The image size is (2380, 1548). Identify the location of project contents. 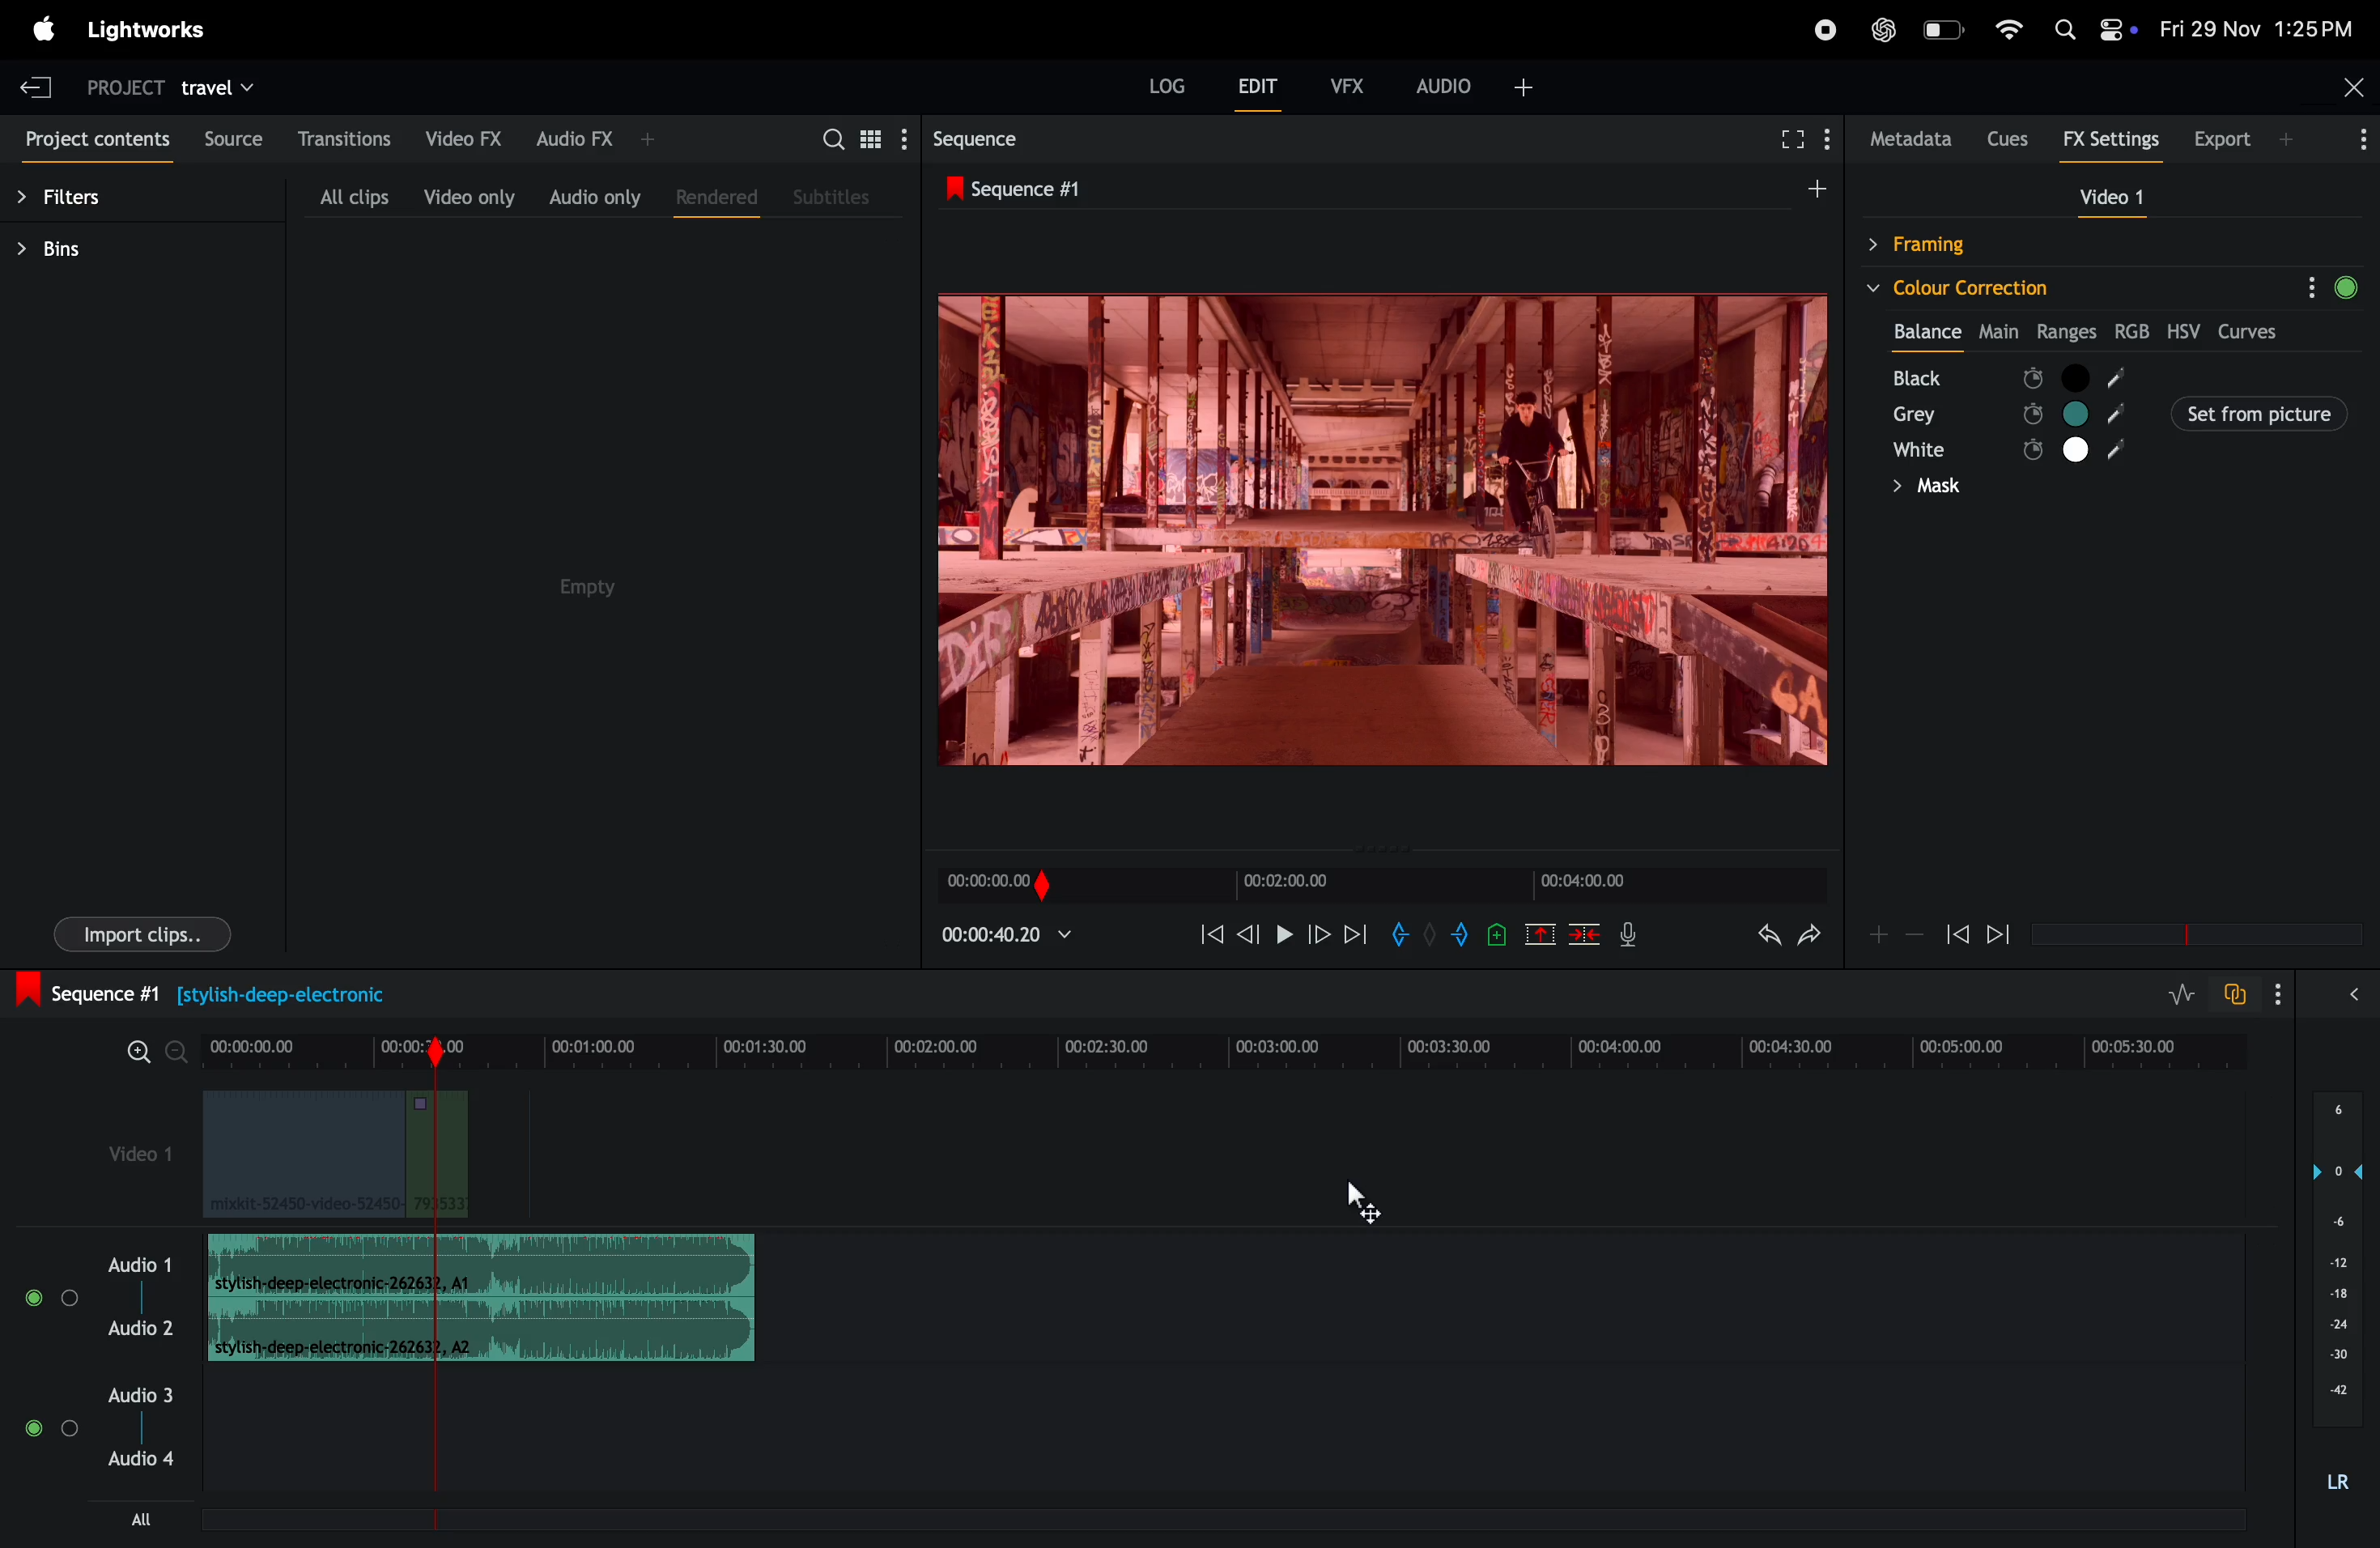
(96, 142).